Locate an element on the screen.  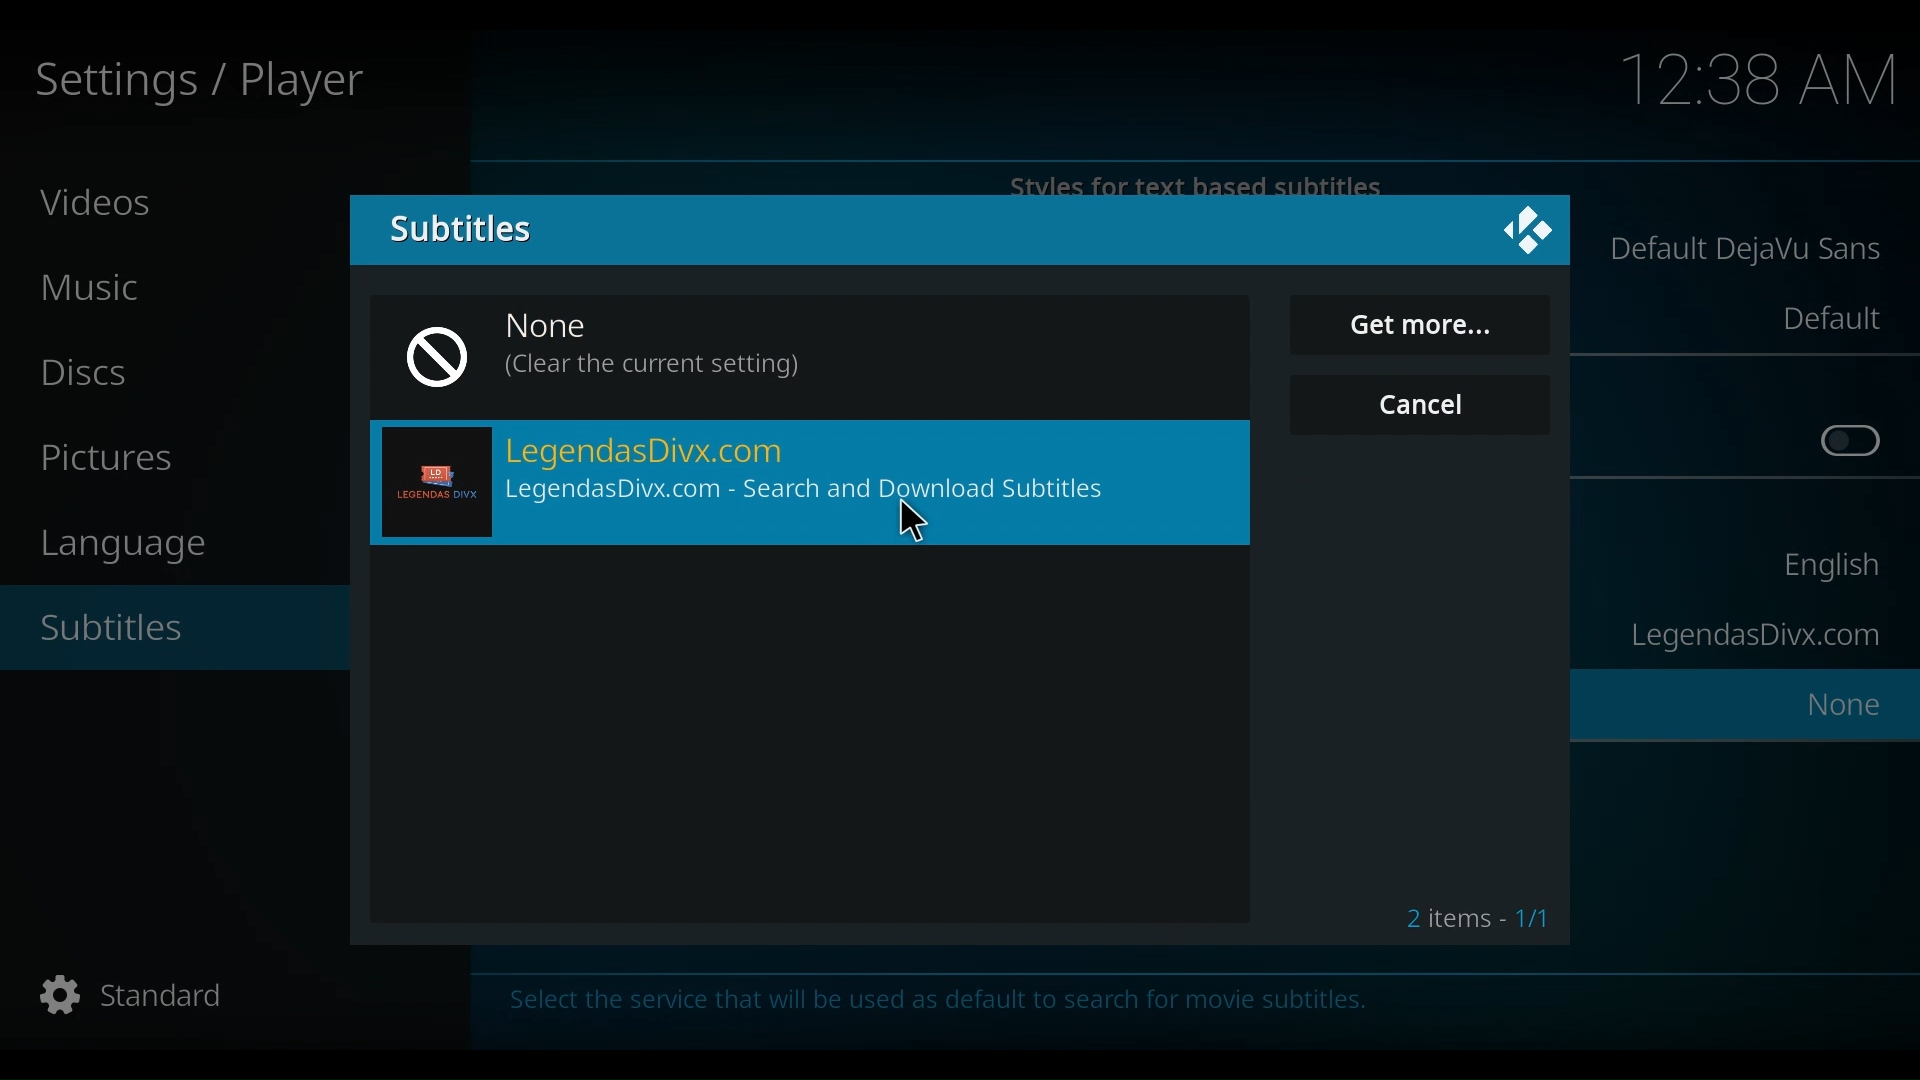
Cancel is located at coordinates (1424, 404).